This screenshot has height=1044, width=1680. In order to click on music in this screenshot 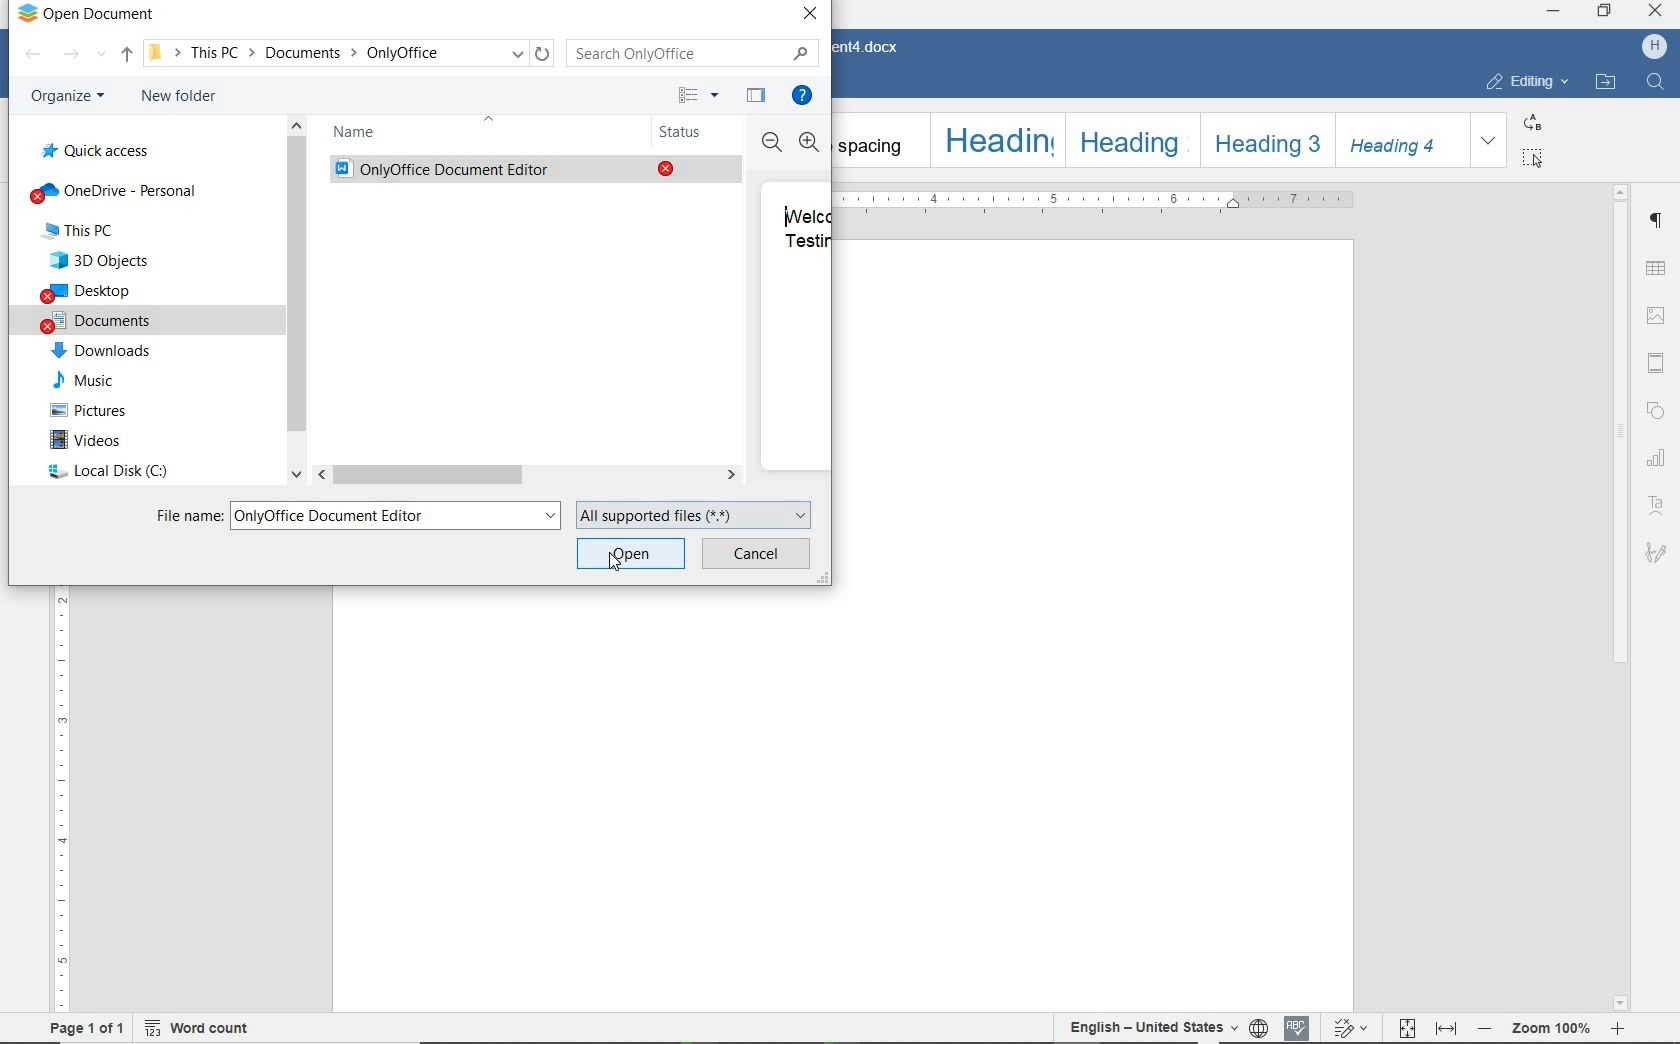, I will do `click(76, 380)`.